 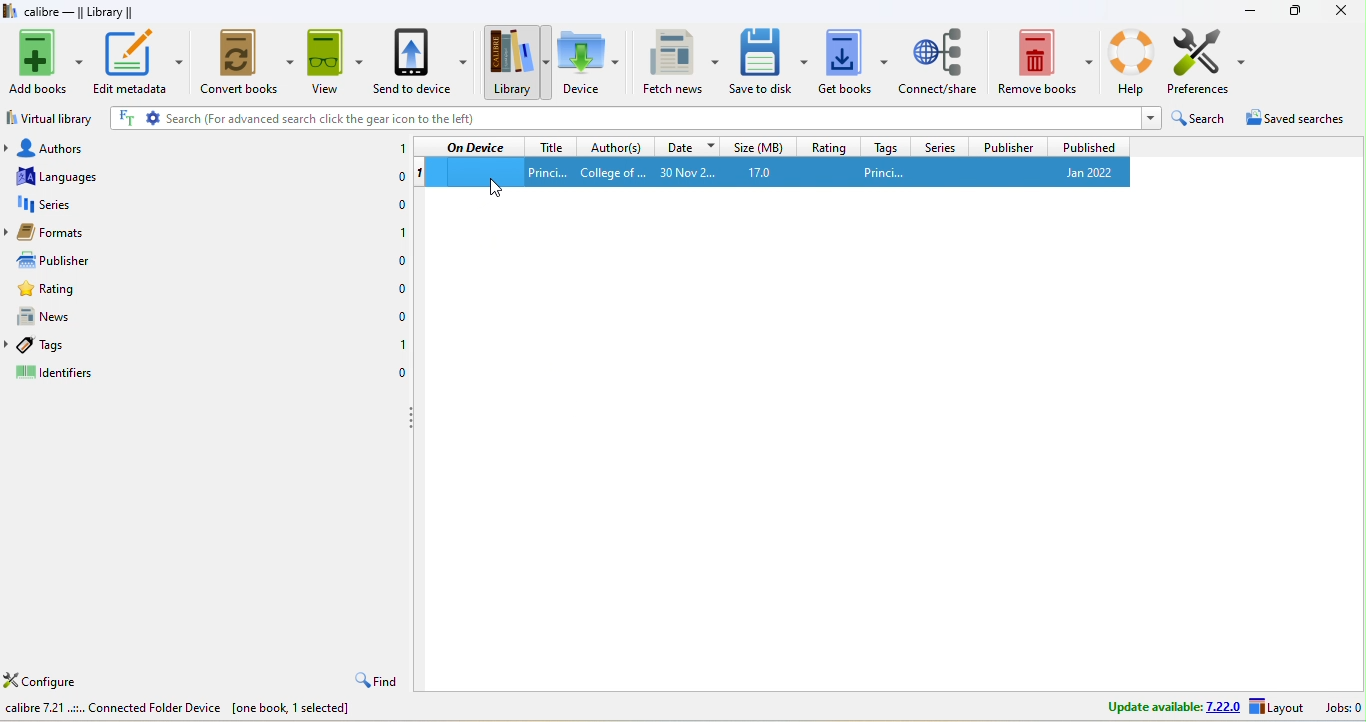 What do you see at coordinates (394, 179) in the screenshot?
I see `0` at bounding box center [394, 179].